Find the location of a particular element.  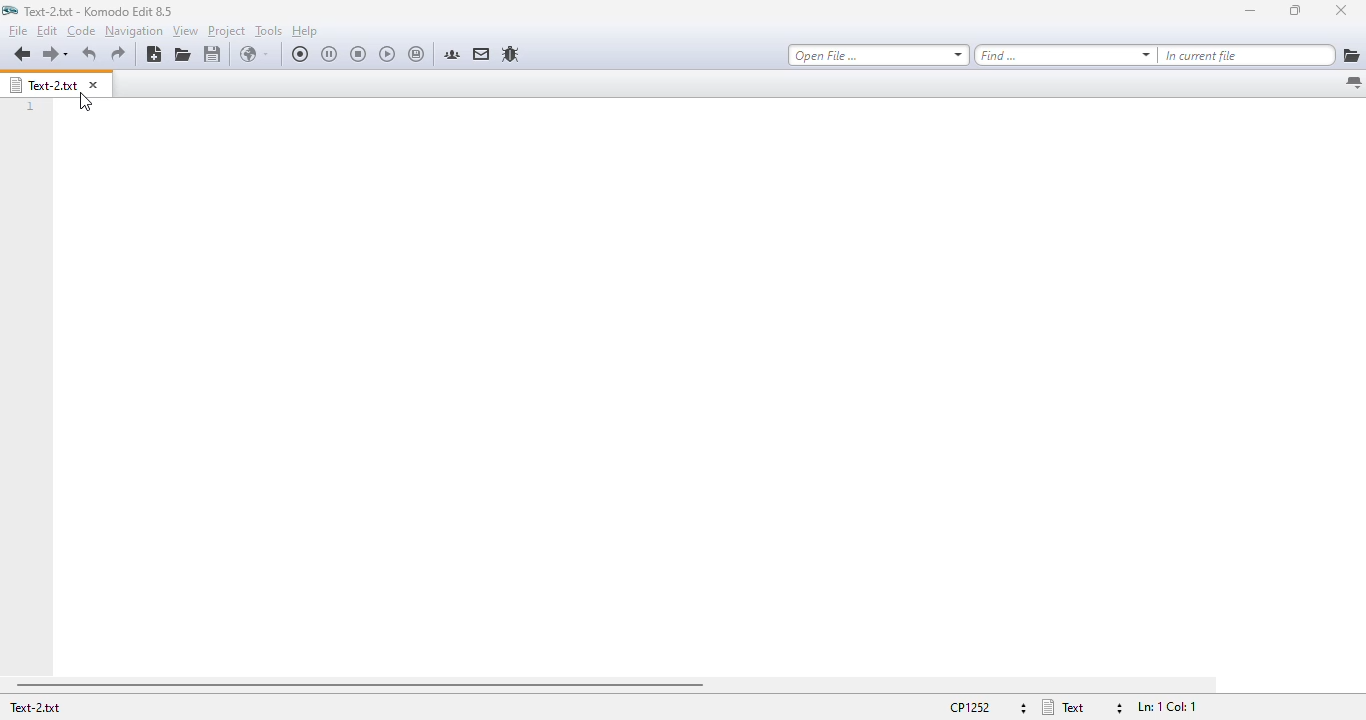

navigation is located at coordinates (133, 31).